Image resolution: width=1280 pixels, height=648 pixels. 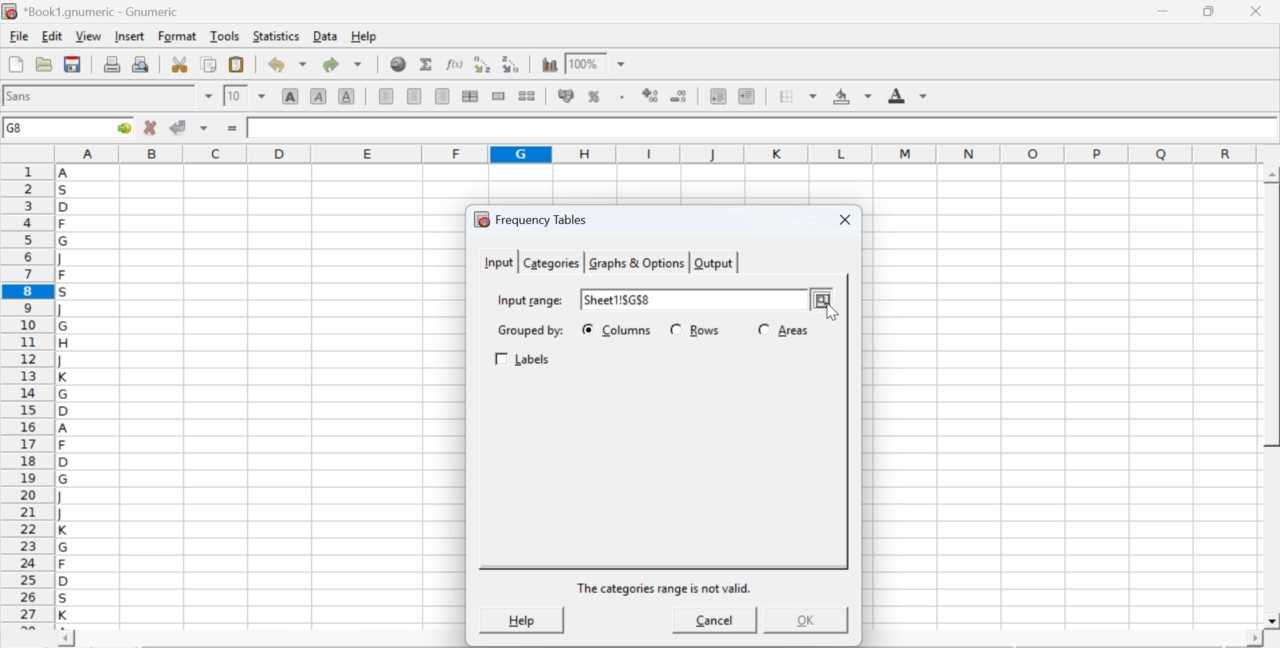 I want to click on center horizontally, so click(x=470, y=96).